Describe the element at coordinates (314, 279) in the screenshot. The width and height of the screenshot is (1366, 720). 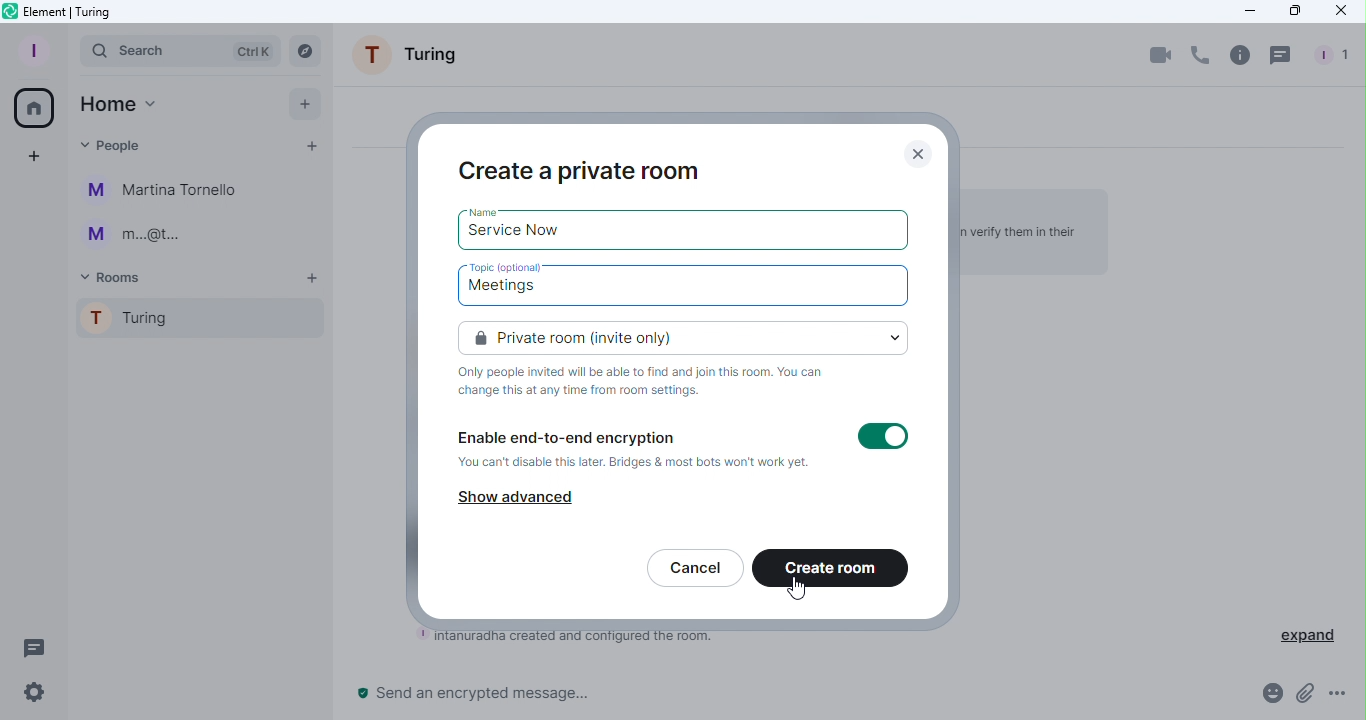
I see `Add room` at that location.